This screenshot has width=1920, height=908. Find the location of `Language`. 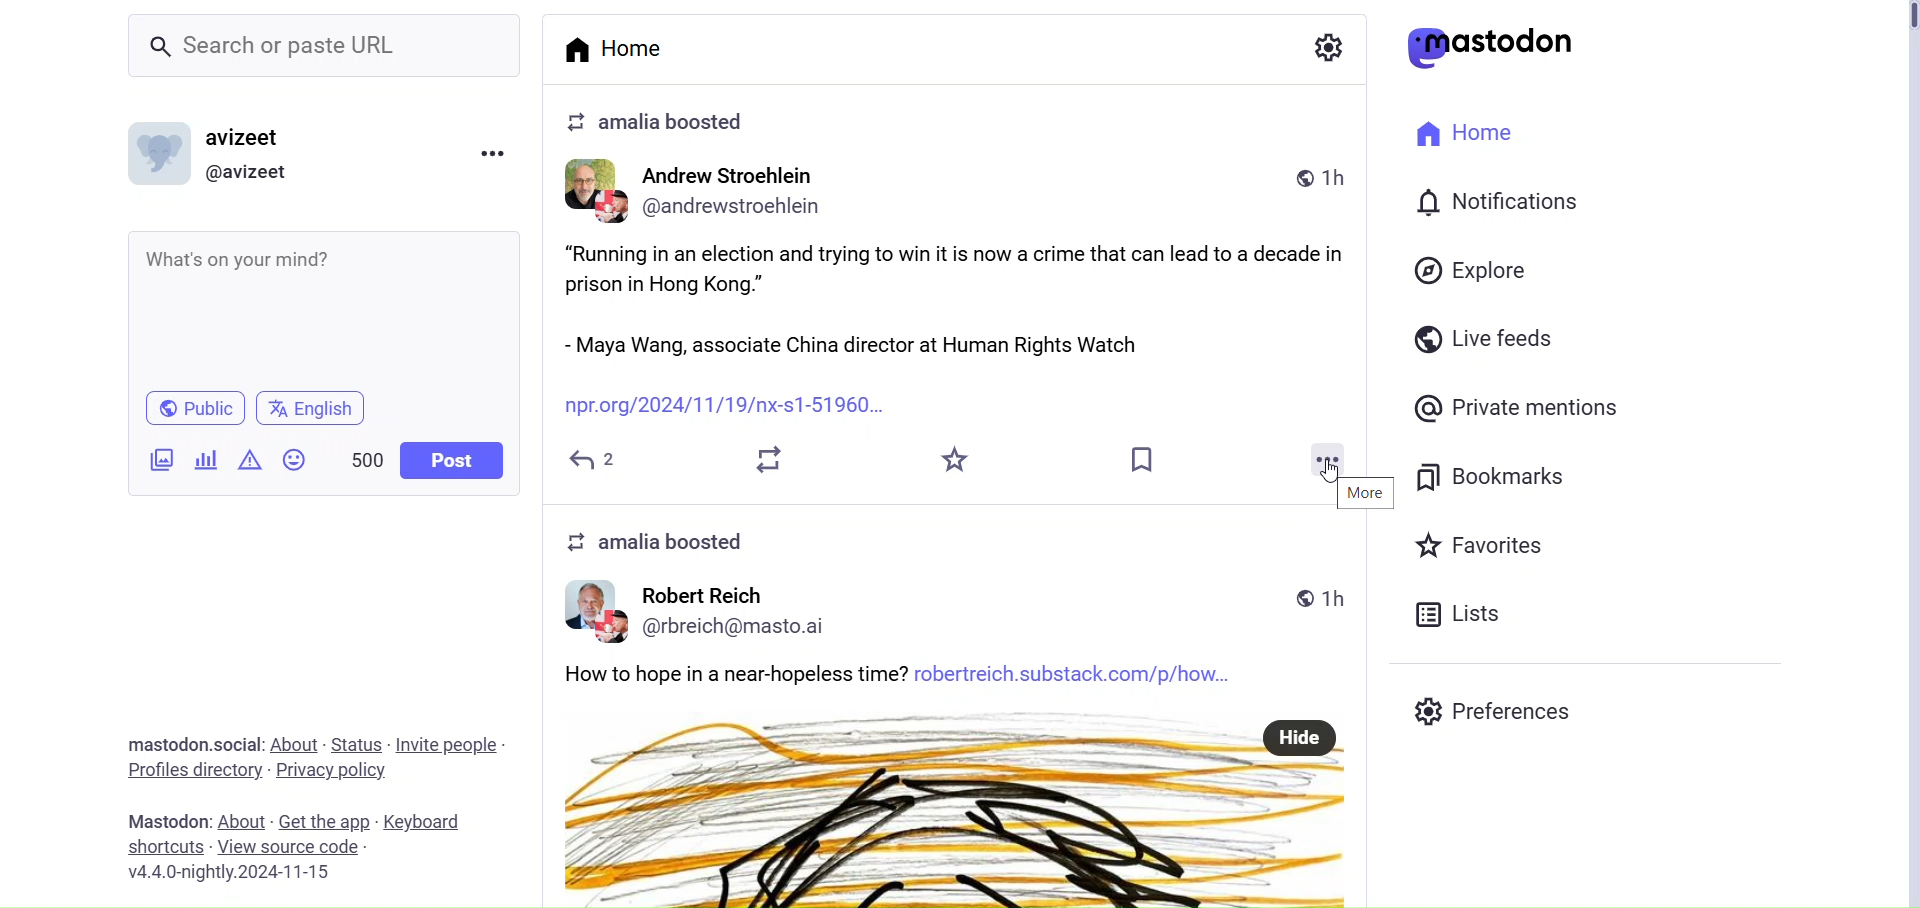

Language is located at coordinates (307, 408).